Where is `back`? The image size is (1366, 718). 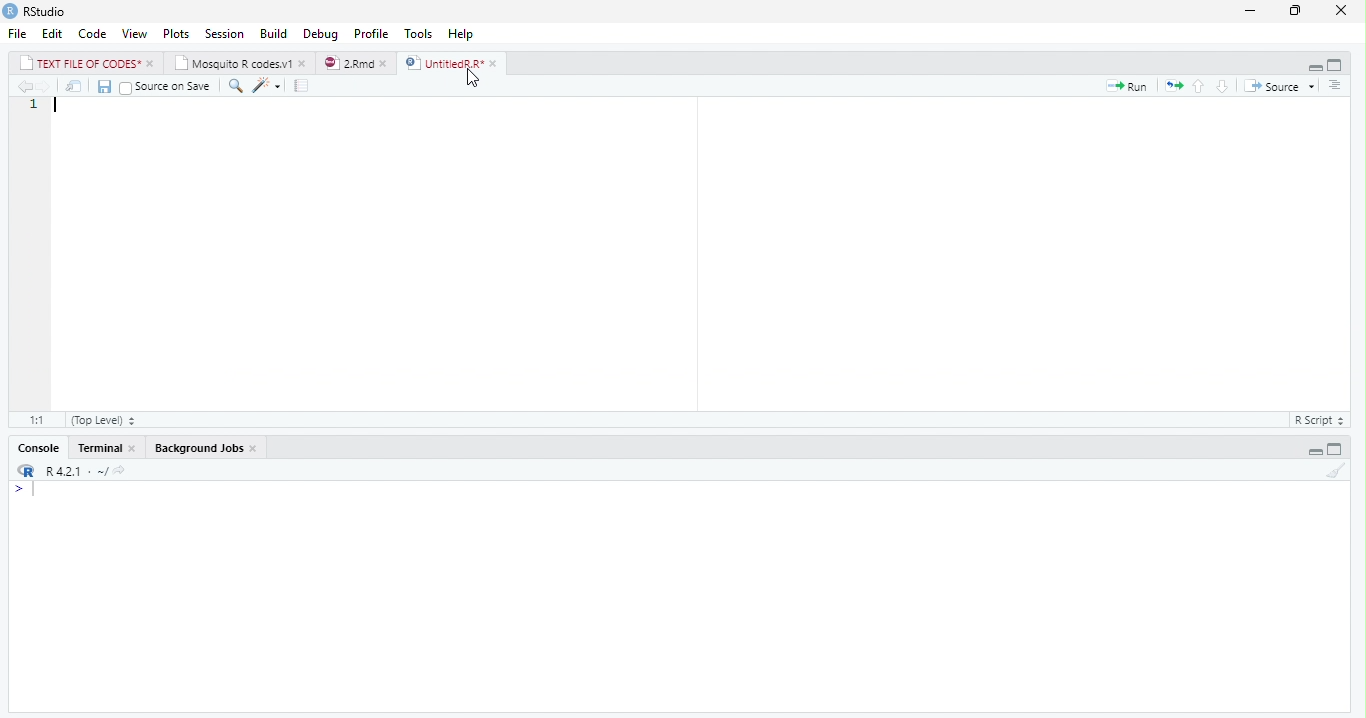
back is located at coordinates (24, 87).